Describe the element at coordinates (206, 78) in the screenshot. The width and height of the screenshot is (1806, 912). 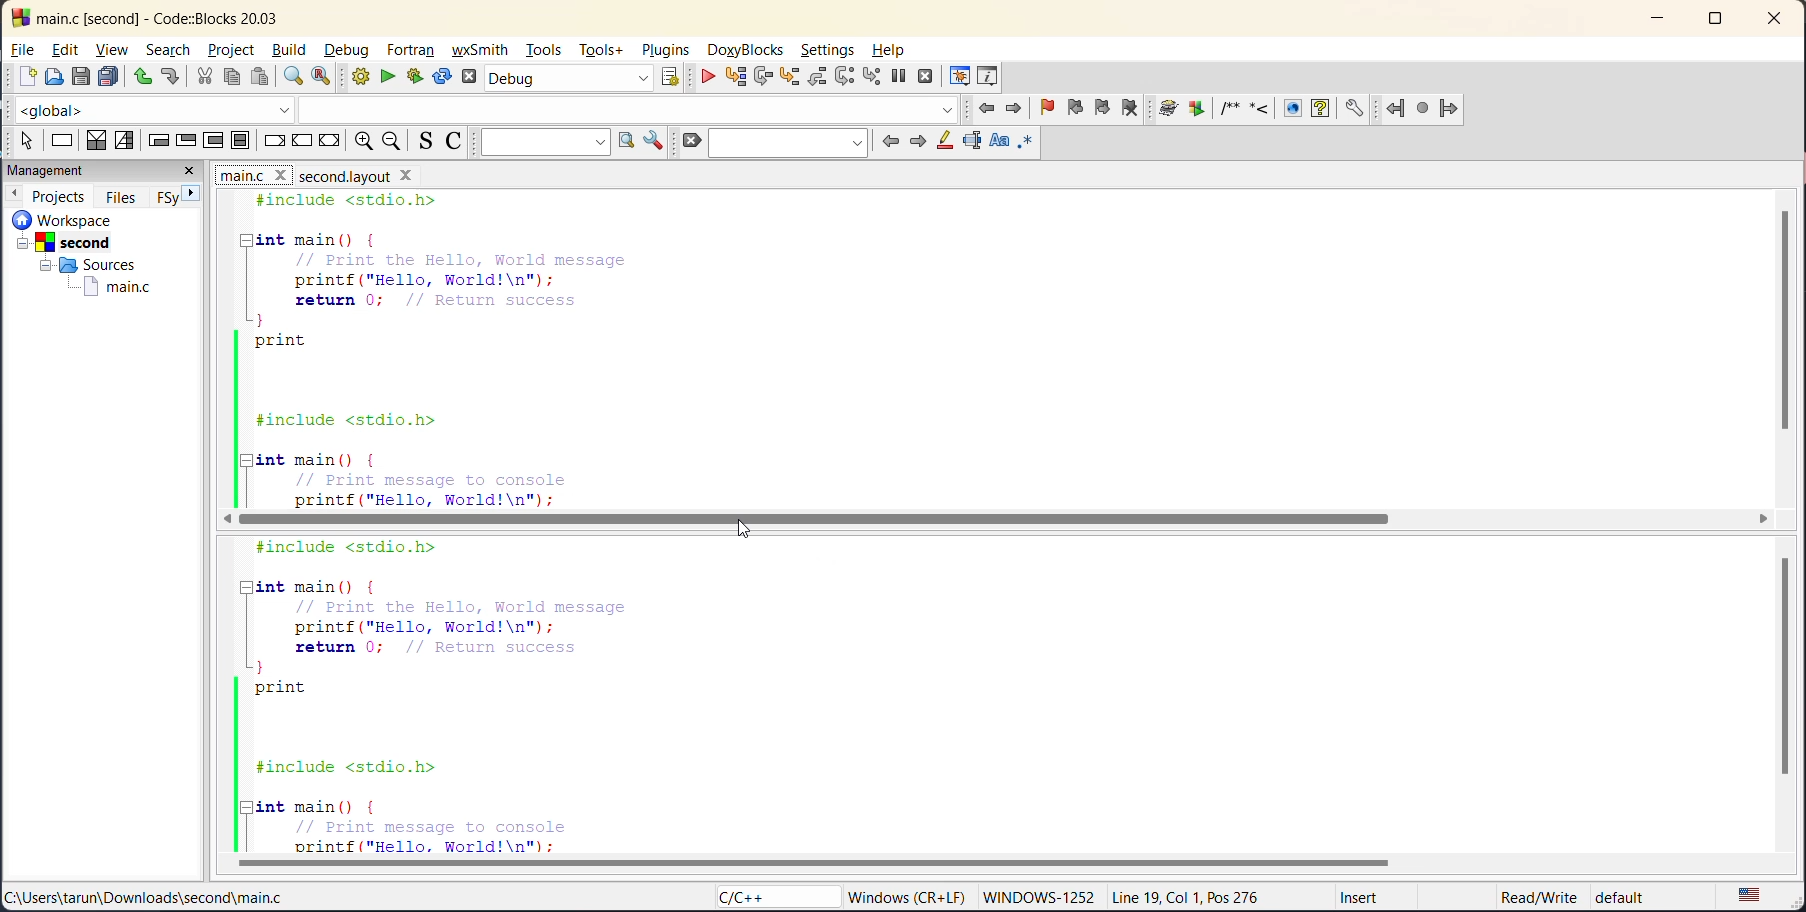
I see `cut` at that location.